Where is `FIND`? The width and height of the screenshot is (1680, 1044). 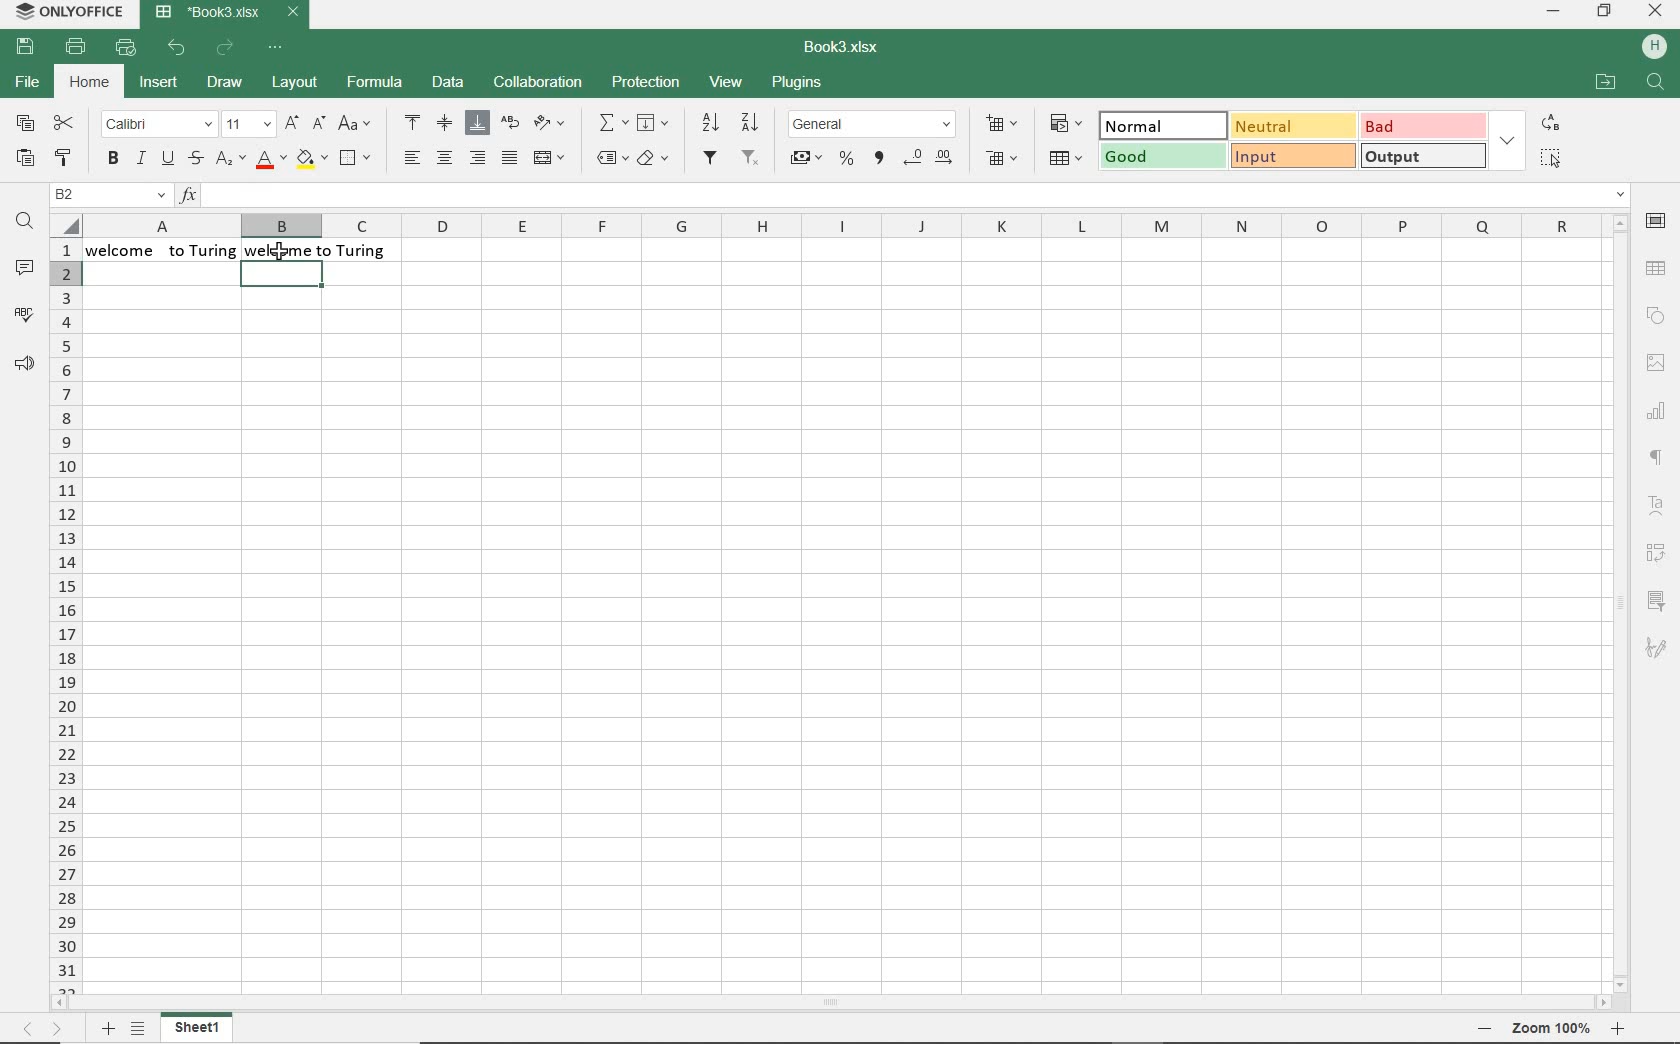
FIND is located at coordinates (1655, 81).